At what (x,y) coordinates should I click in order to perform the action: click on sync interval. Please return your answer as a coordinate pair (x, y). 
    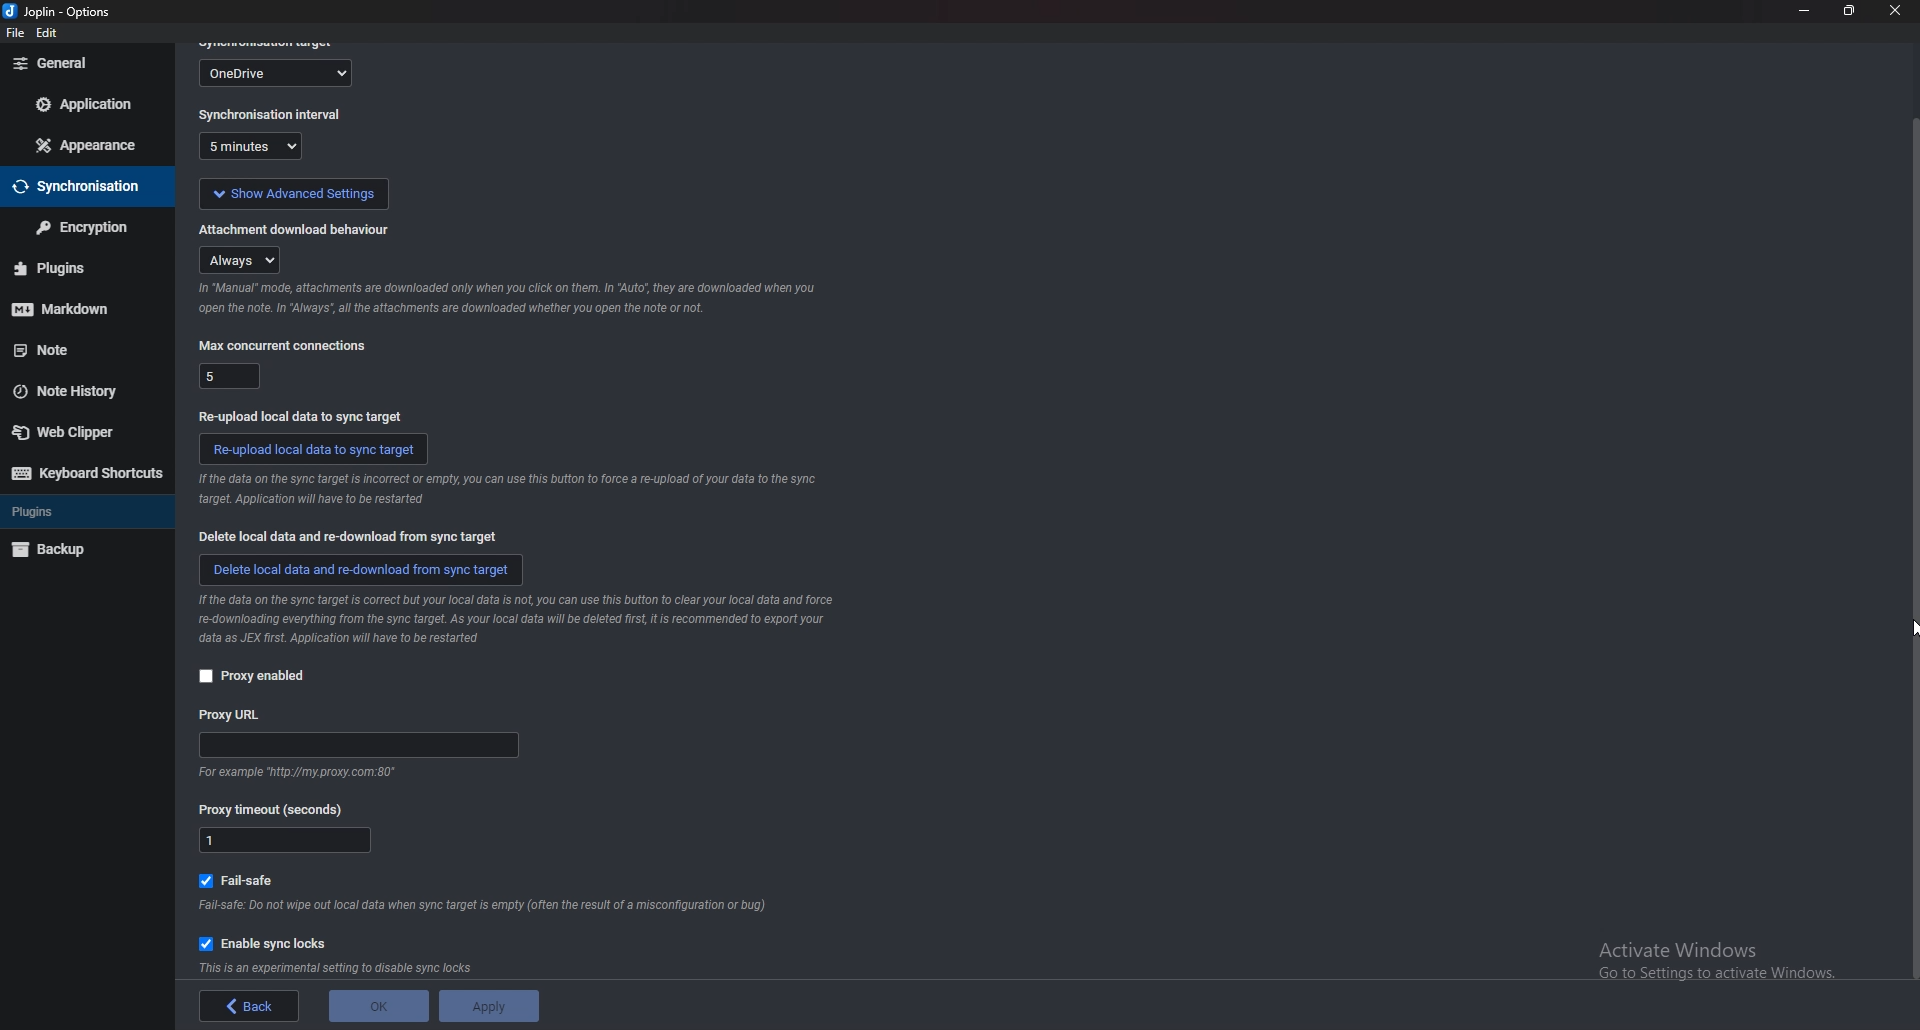
    Looking at the image, I should click on (272, 116).